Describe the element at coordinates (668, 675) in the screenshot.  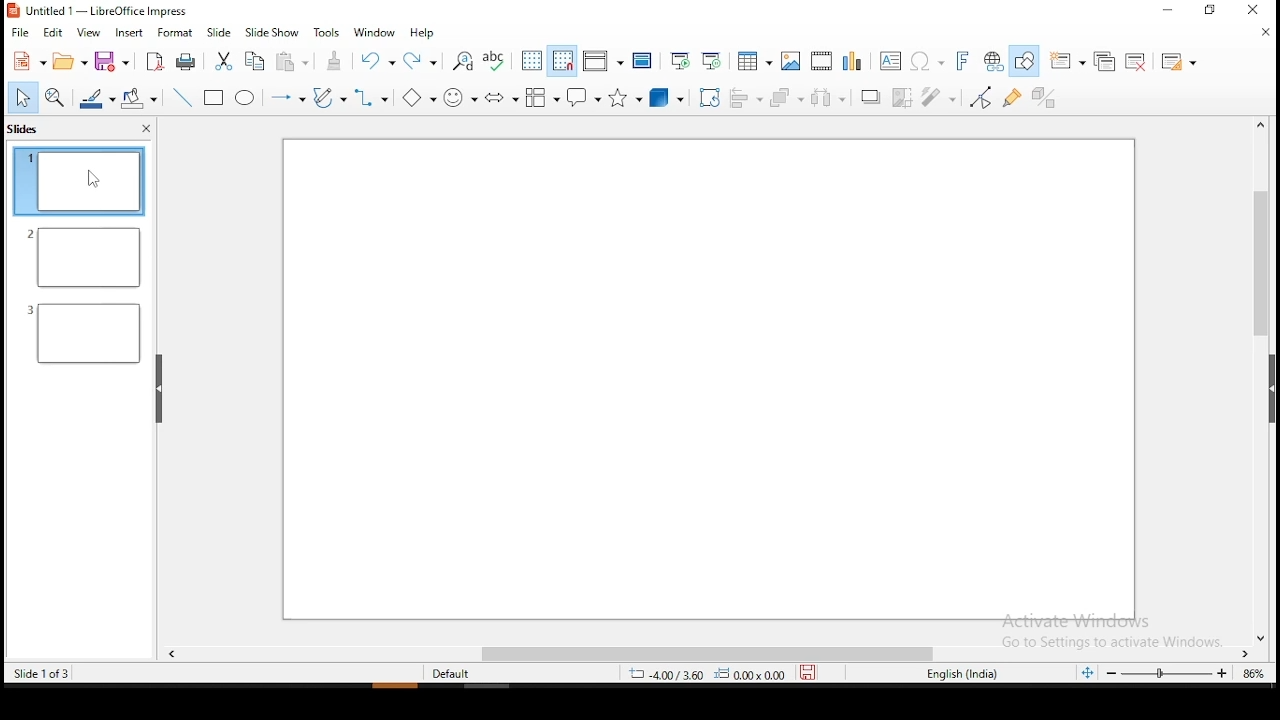
I see `4.00/3.60` at that location.